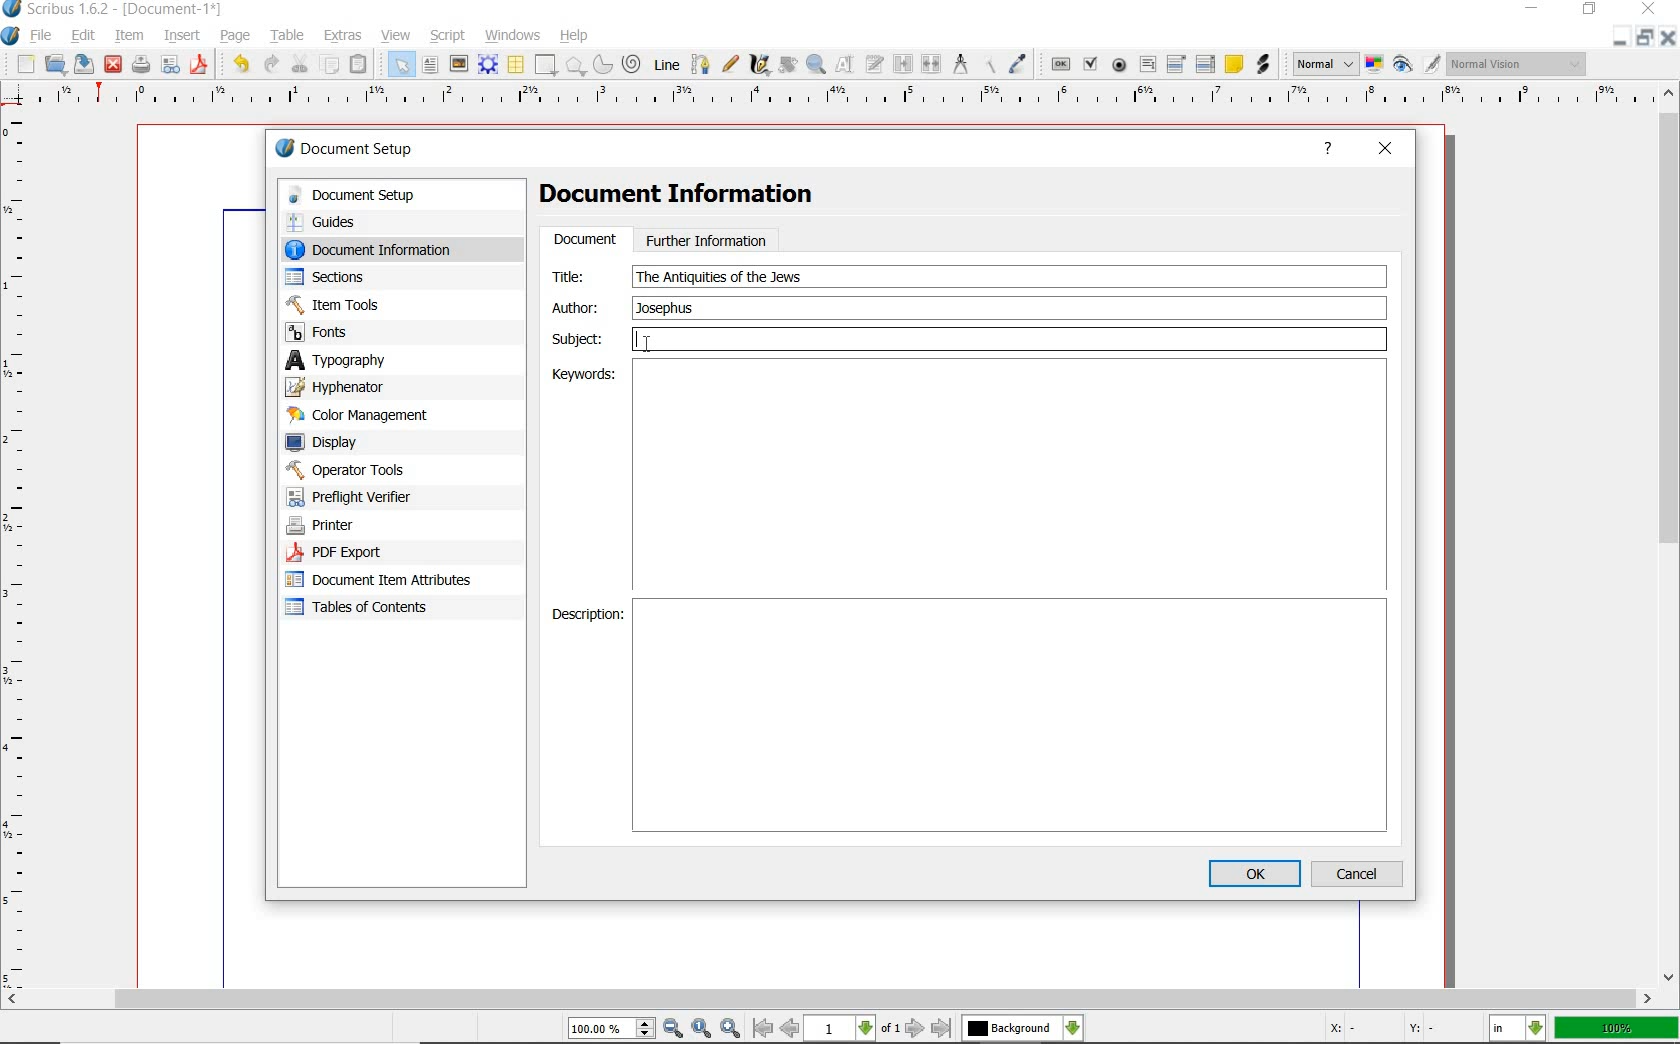  What do you see at coordinates (1670, 536) in the screenshot?
I see `scrollbar` at bounding box center [1670, 536].